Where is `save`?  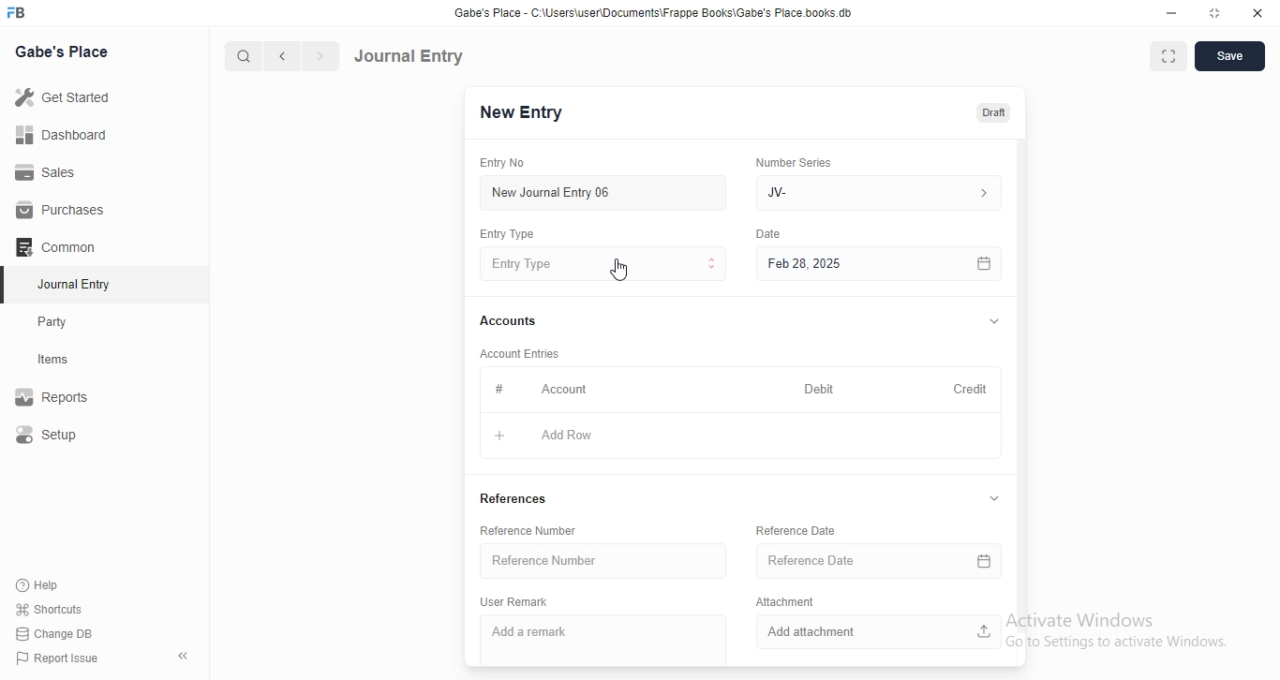 save is located at coordinates (1232, 56).